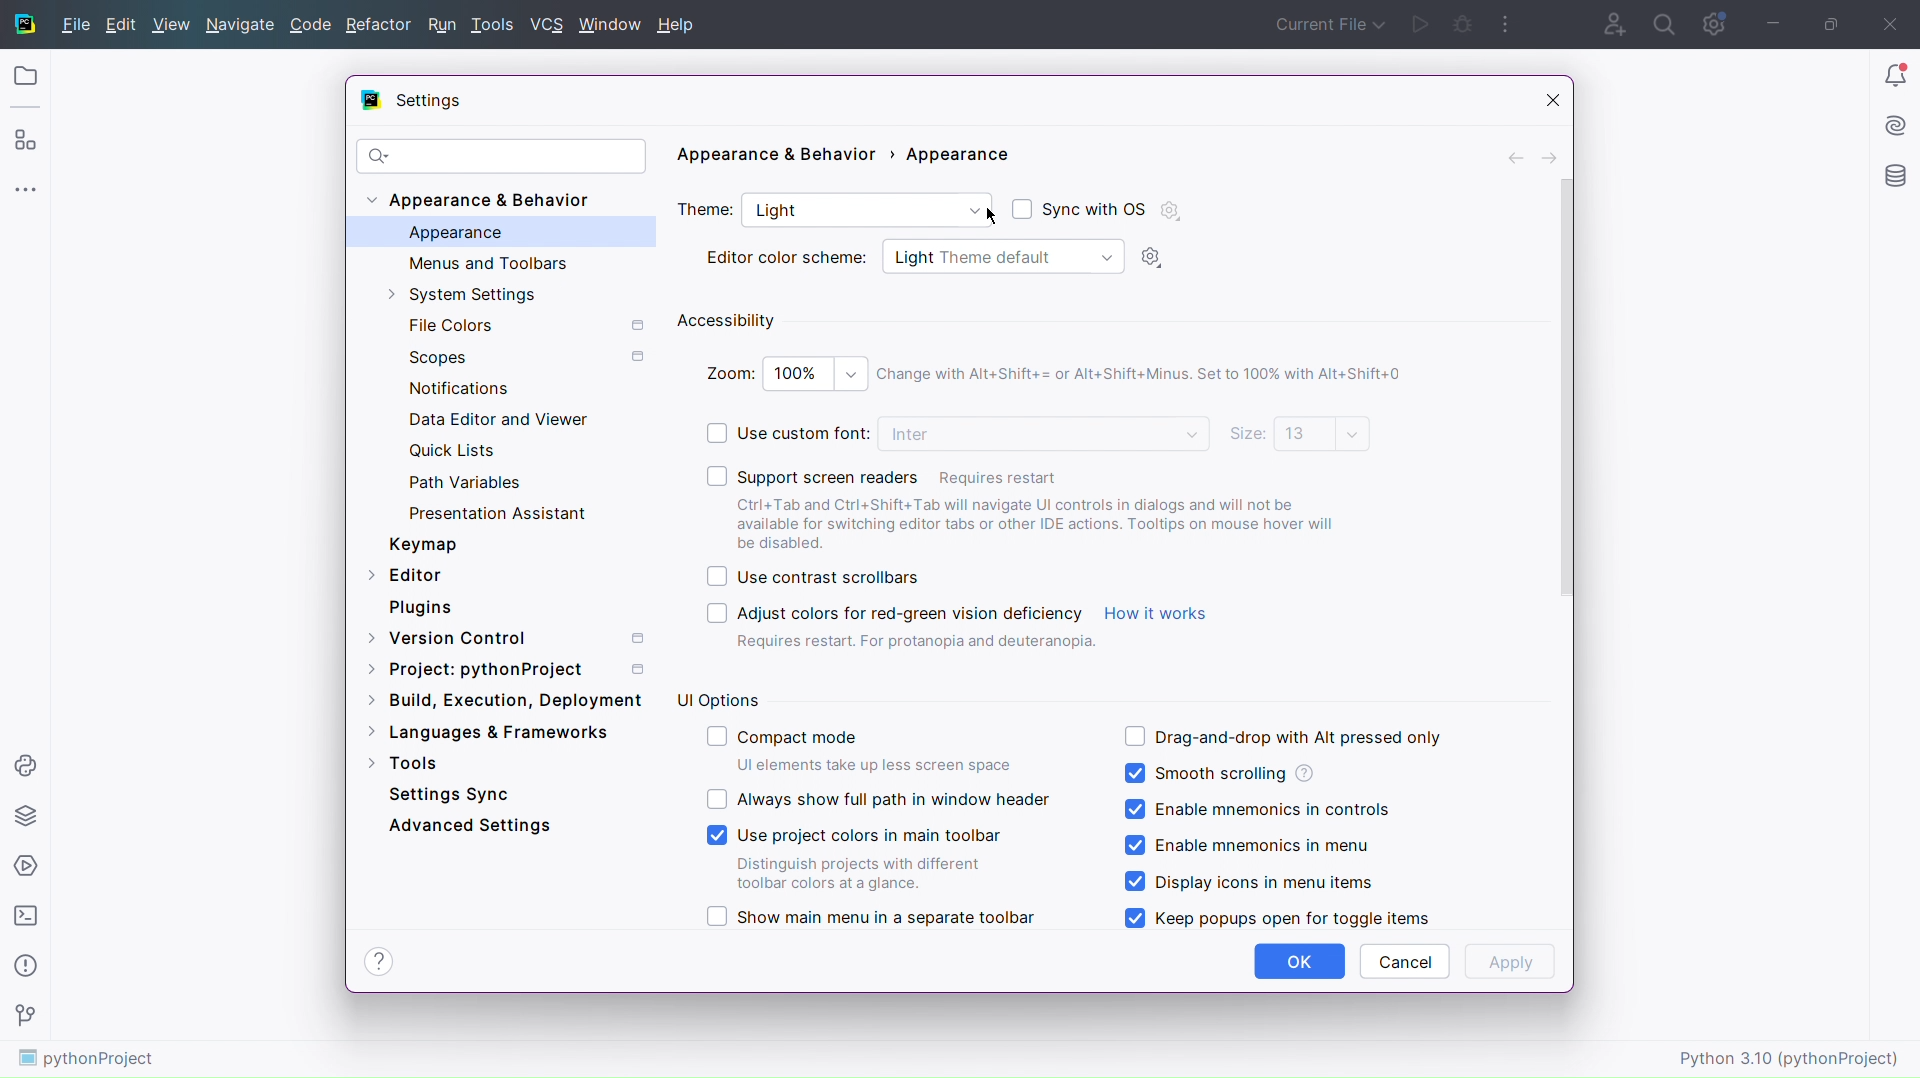 Image resolution: width=1920 pixels, height=1078 pixels. What do you see at coordinates (481, 296) in the screenshot?
I see `System Settings` at bounding box center [481, 296].